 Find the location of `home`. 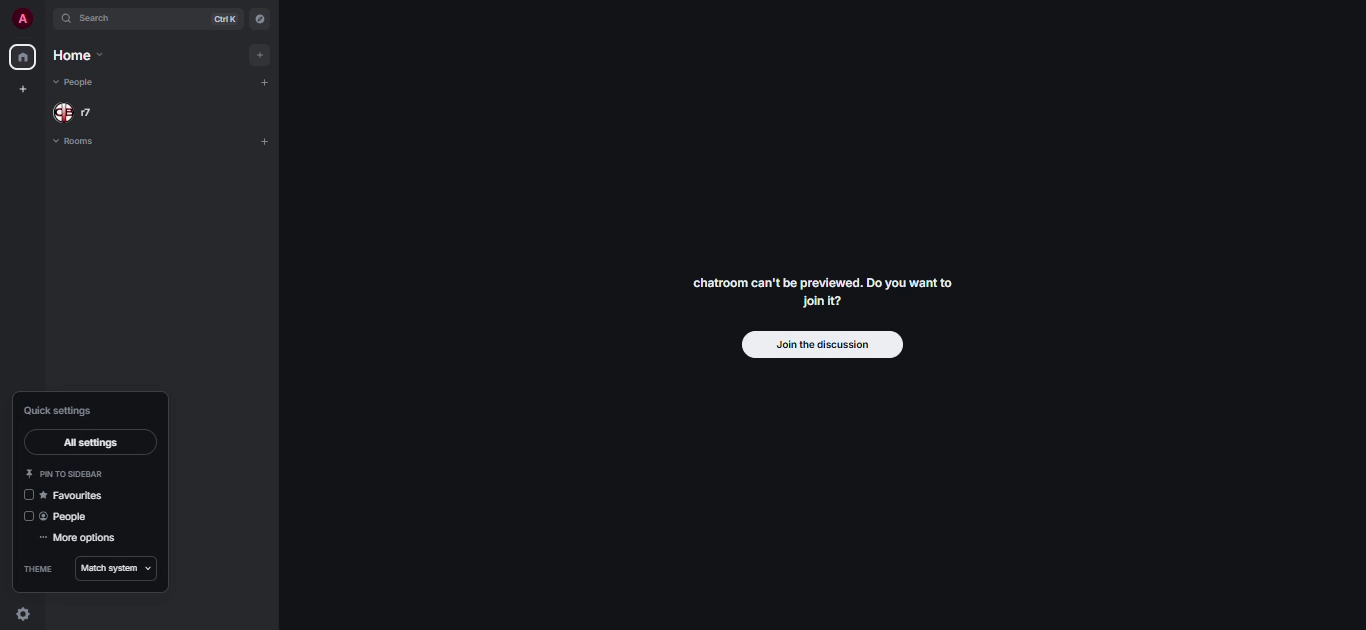

home is located at coordinates (21, 57).